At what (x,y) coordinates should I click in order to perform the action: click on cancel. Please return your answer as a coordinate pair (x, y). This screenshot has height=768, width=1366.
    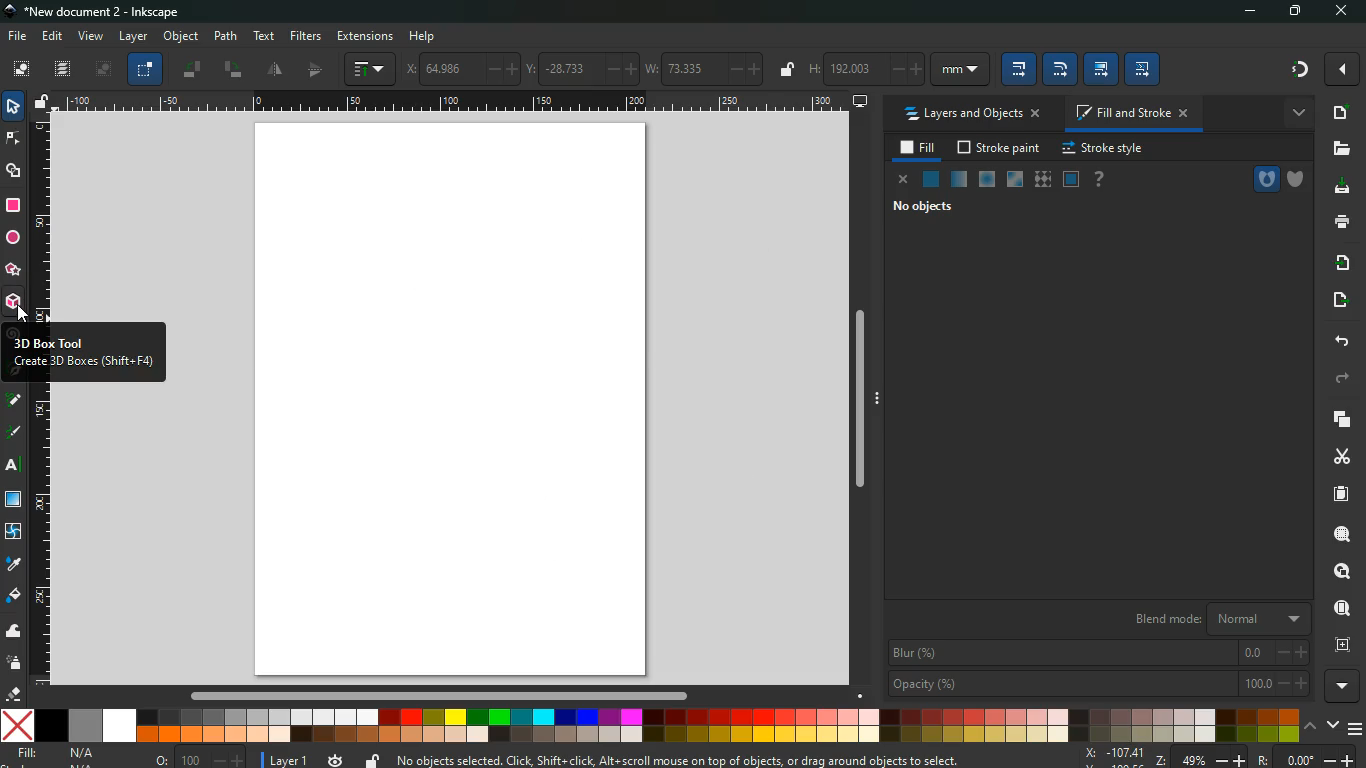
    Looking at the image, I should click on (900, 180).